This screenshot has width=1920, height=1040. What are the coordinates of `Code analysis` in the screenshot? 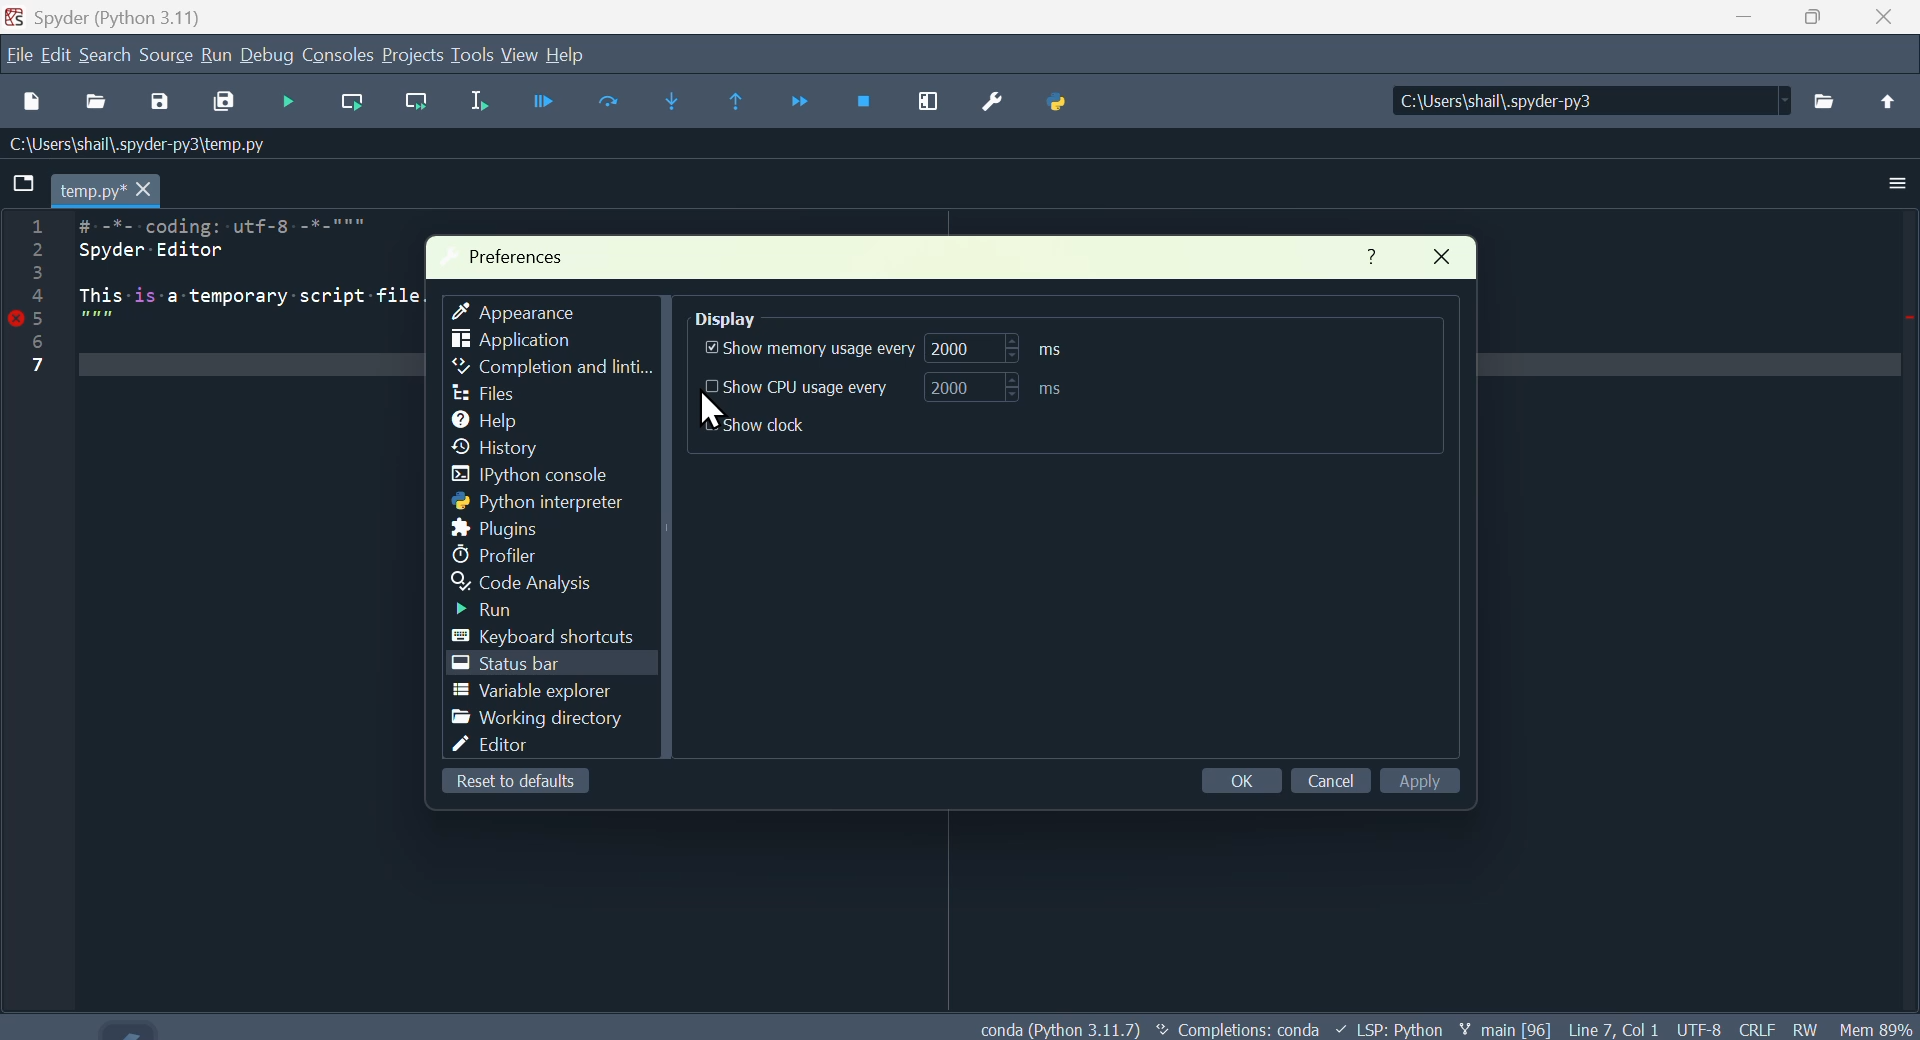 It's located at (543, 584).